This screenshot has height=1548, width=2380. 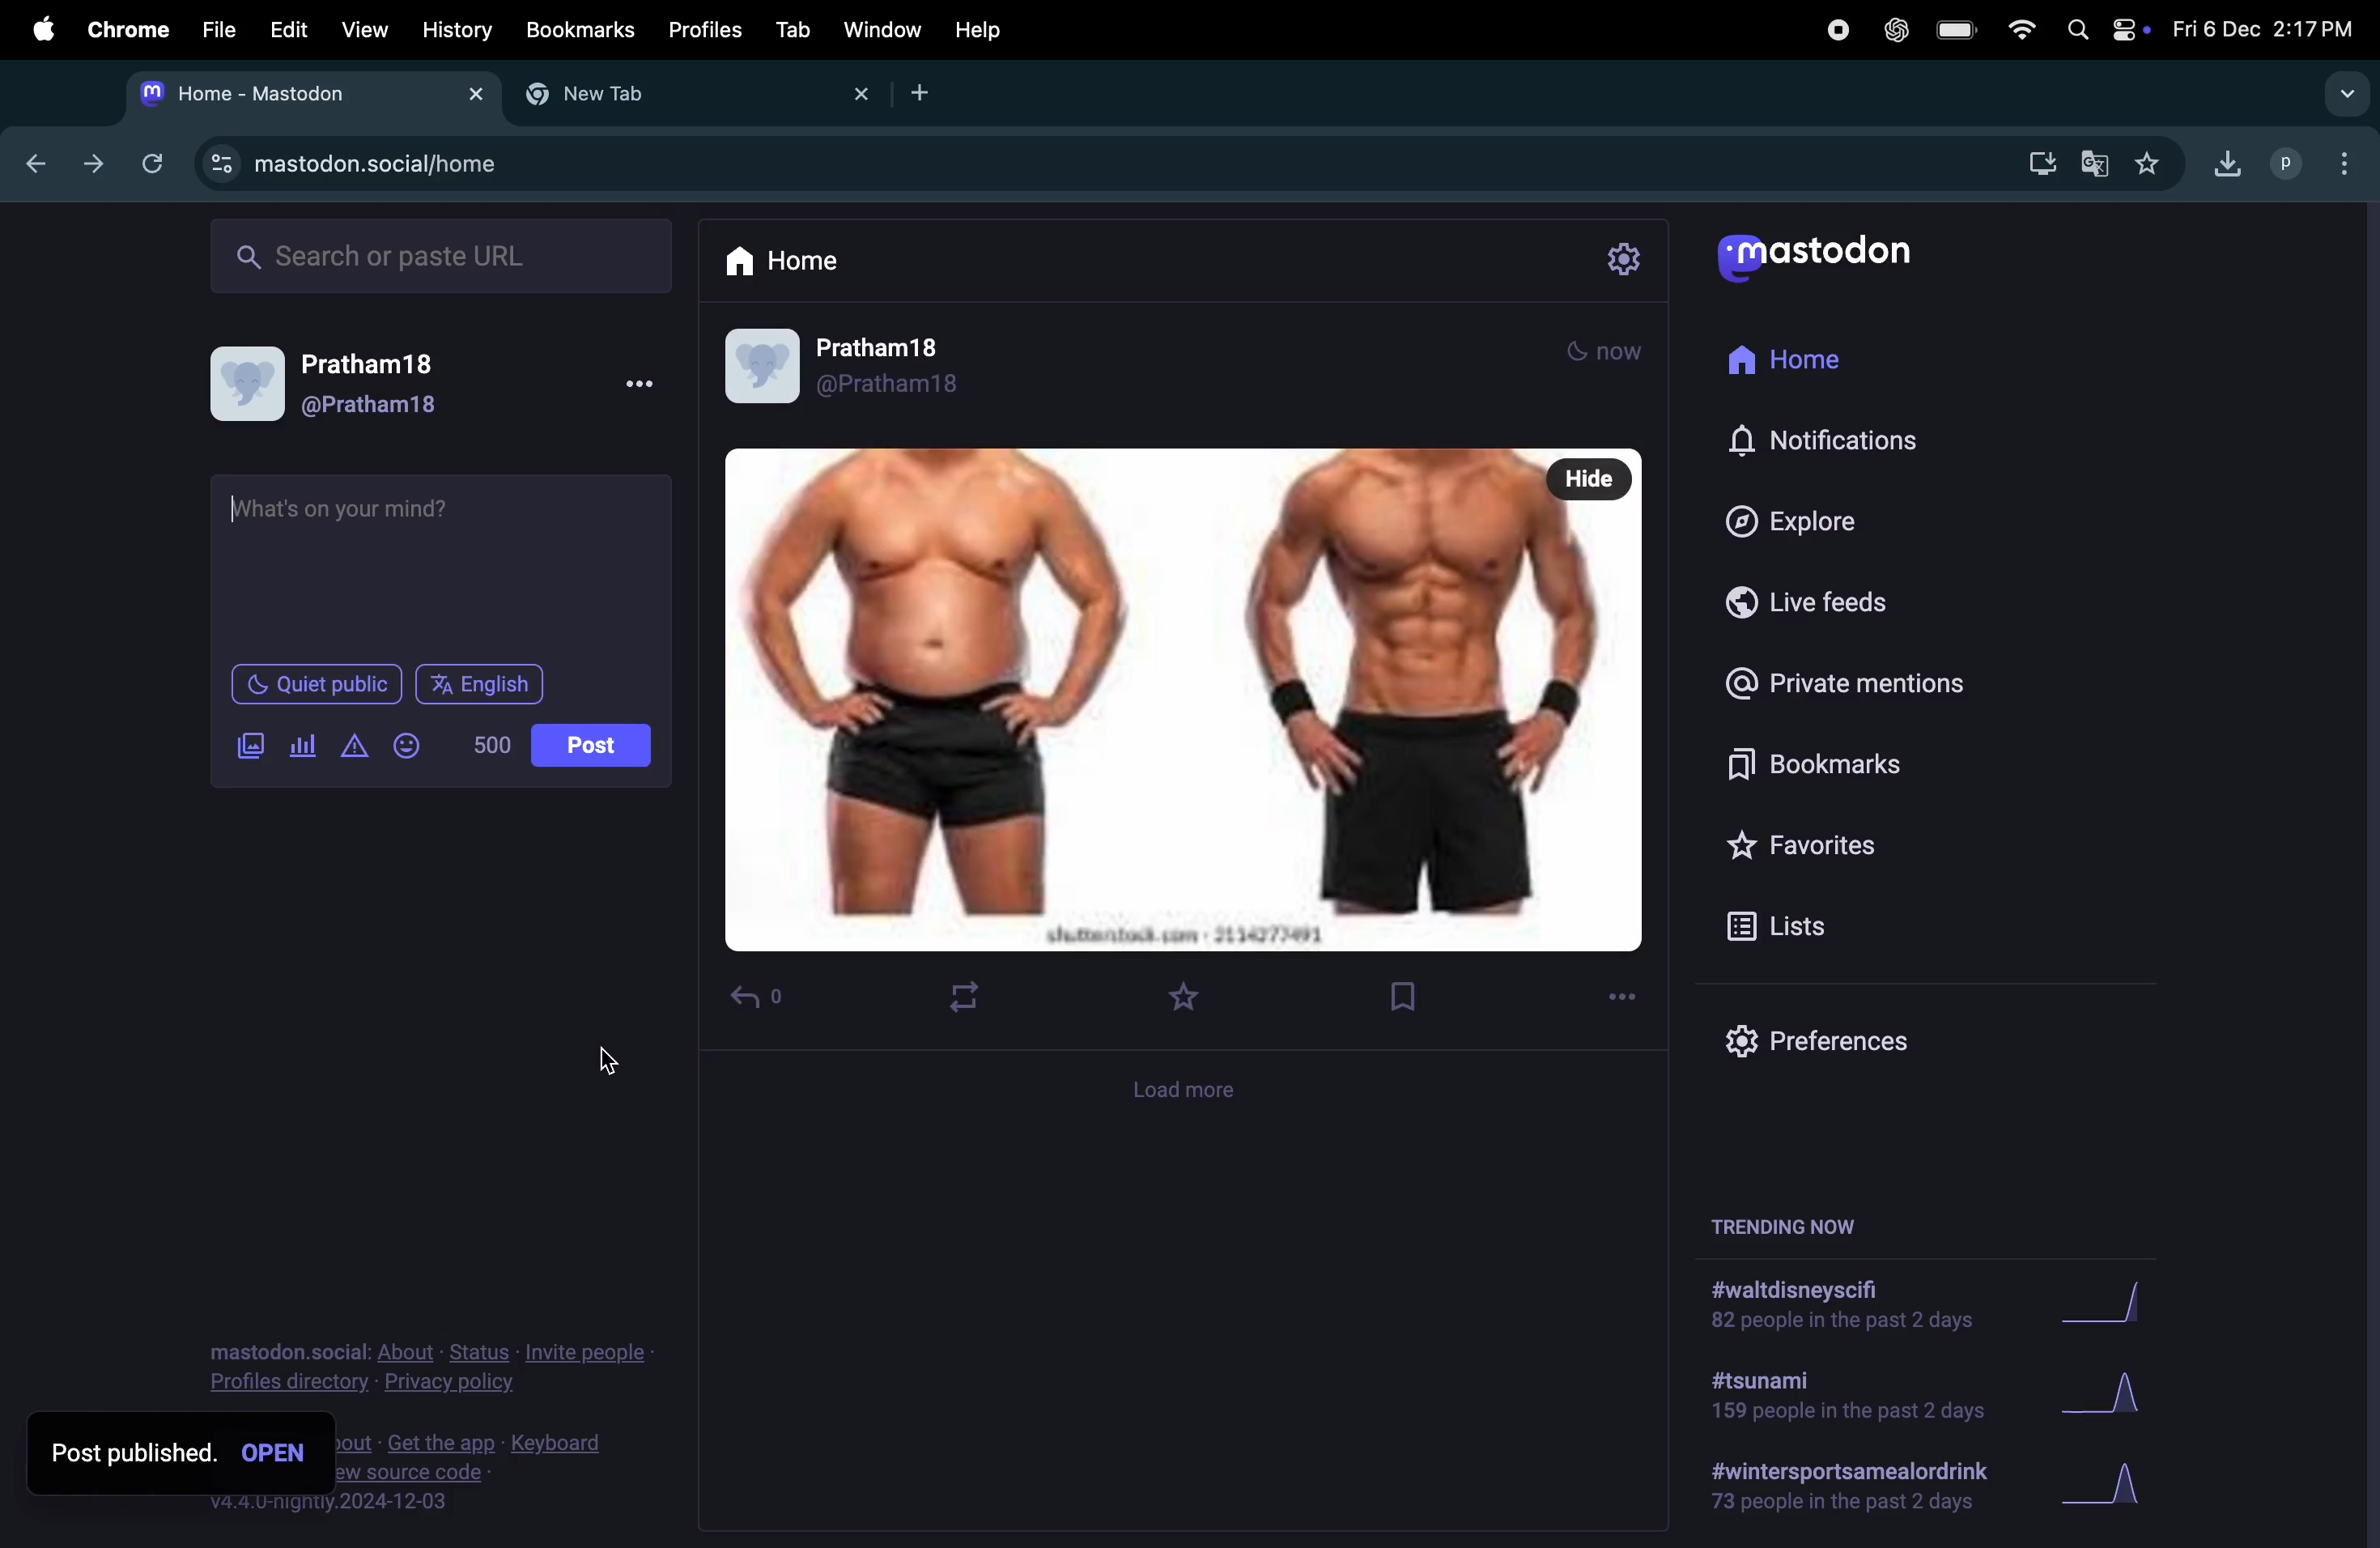 I want to click on profiles, so click(x=704, y=30).